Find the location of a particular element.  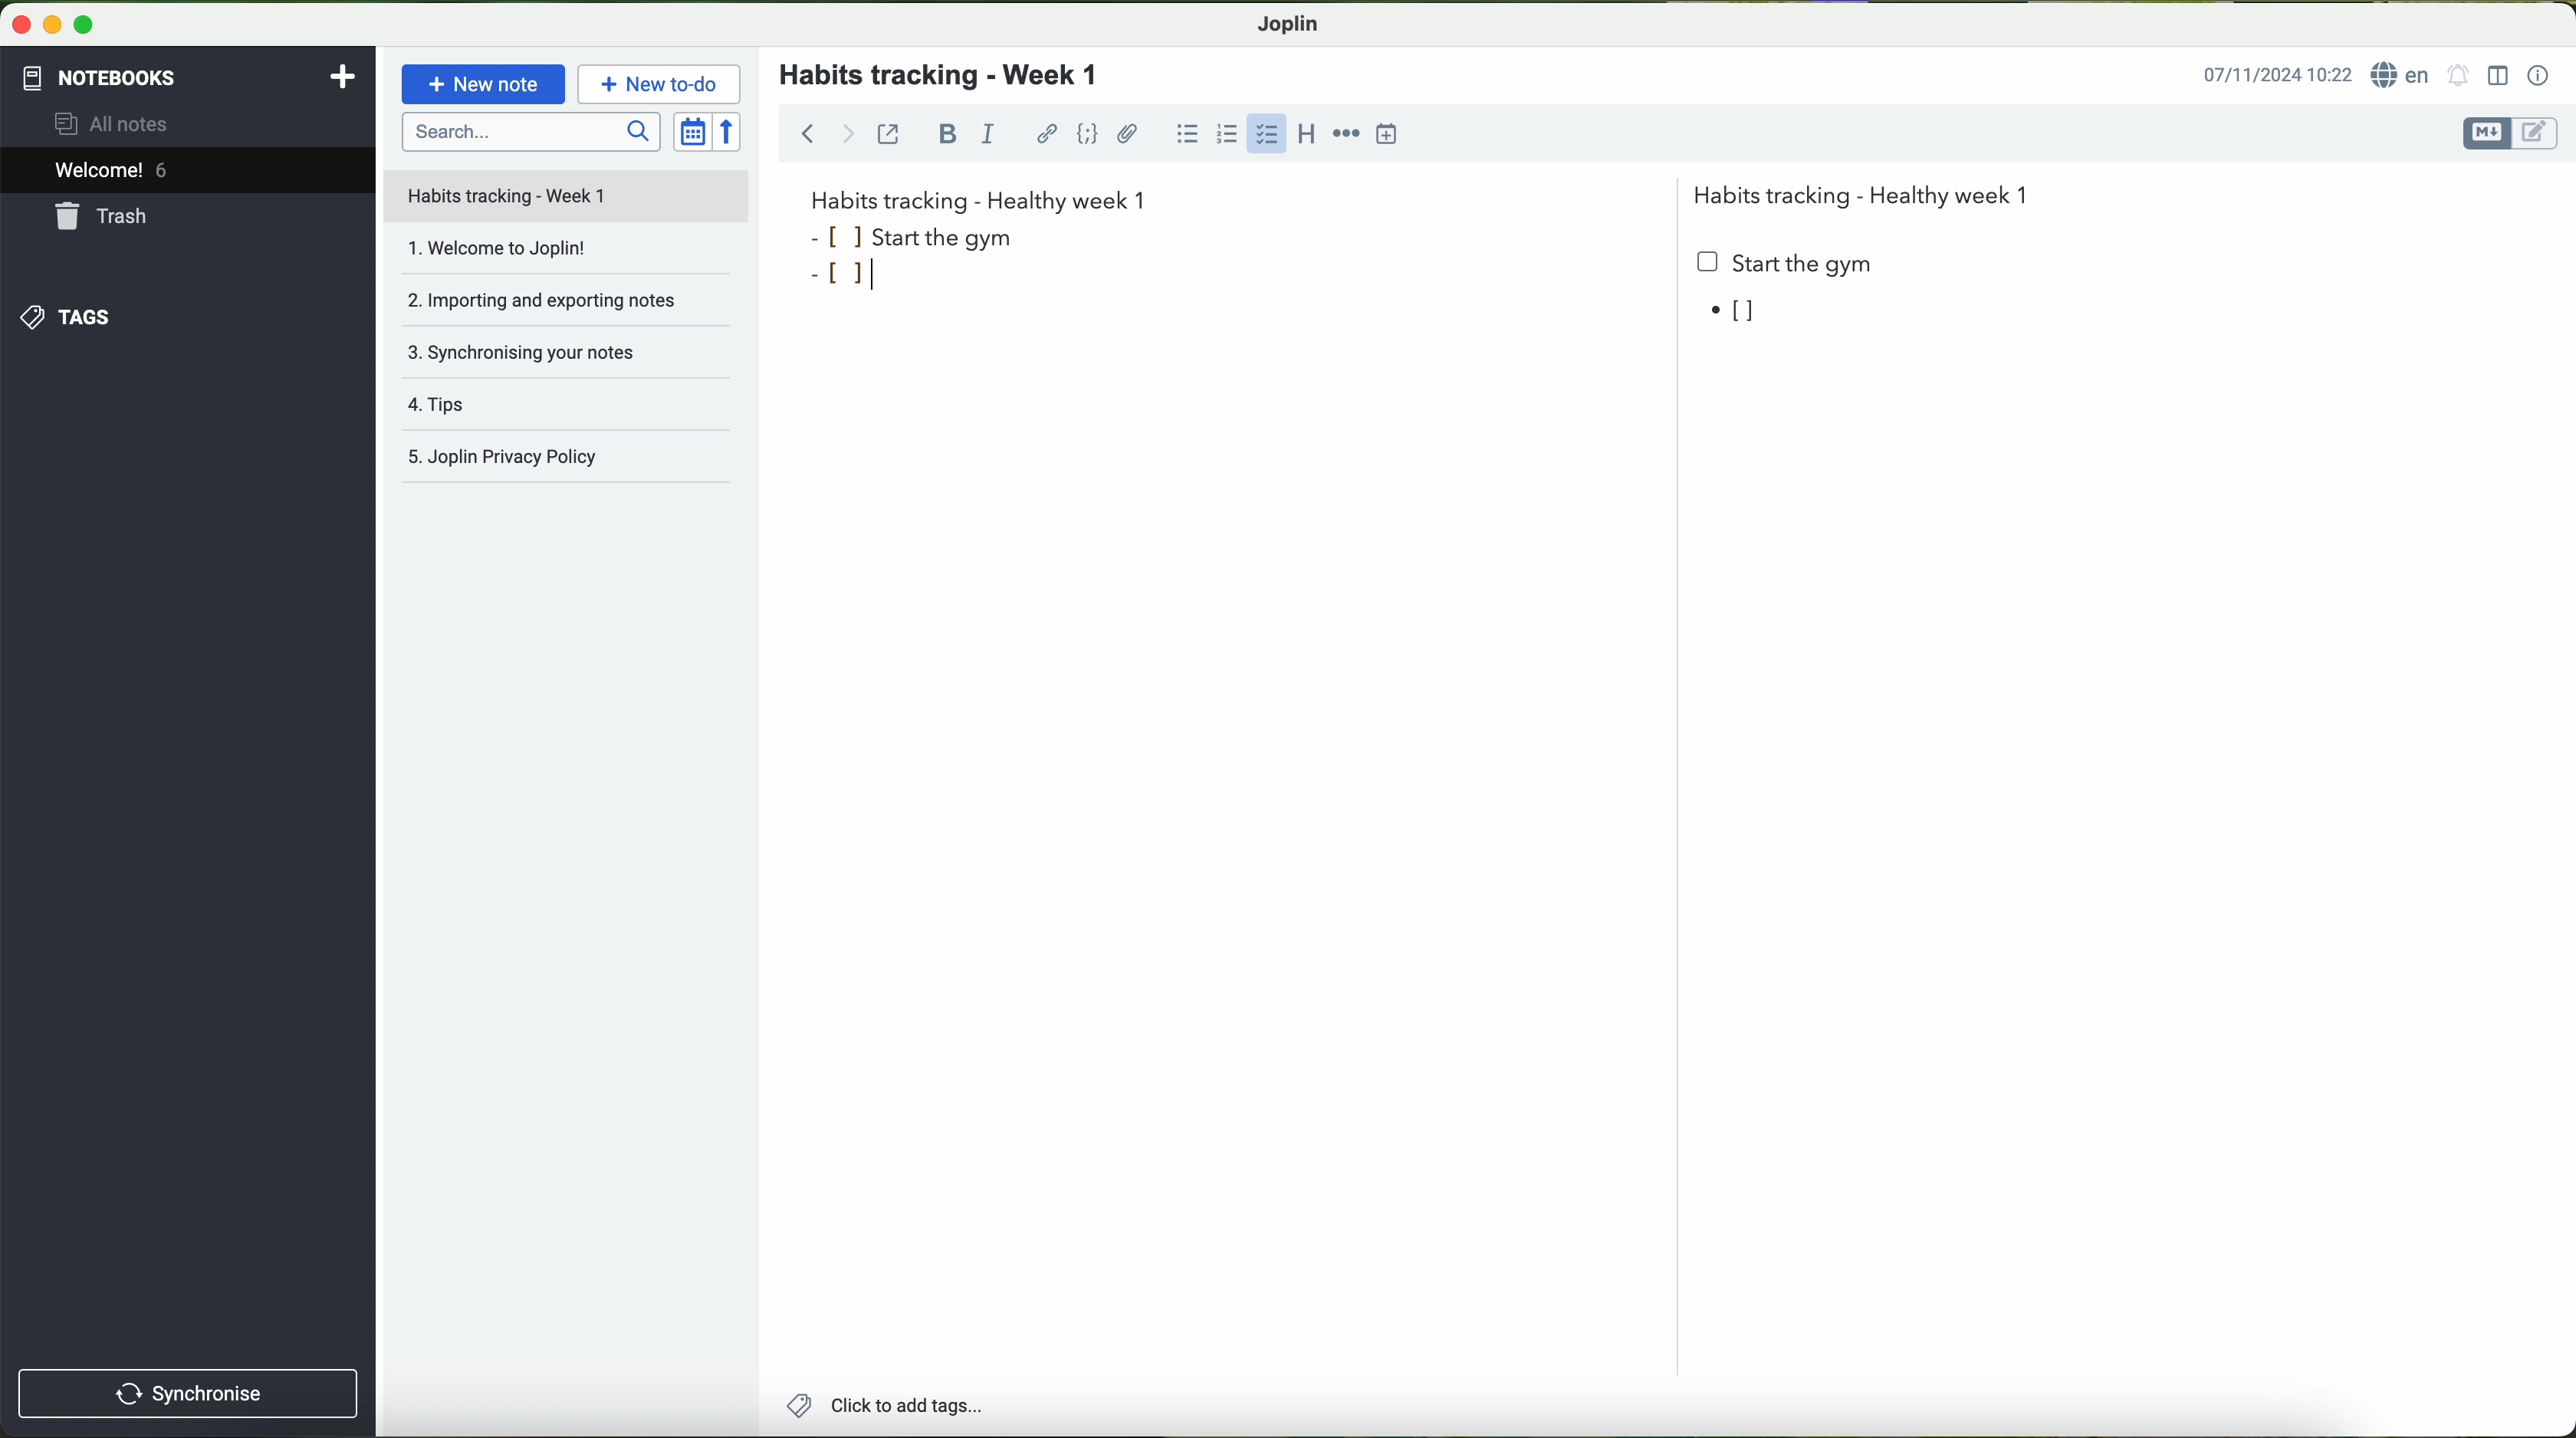

bold is located at coordinates (948, 134).